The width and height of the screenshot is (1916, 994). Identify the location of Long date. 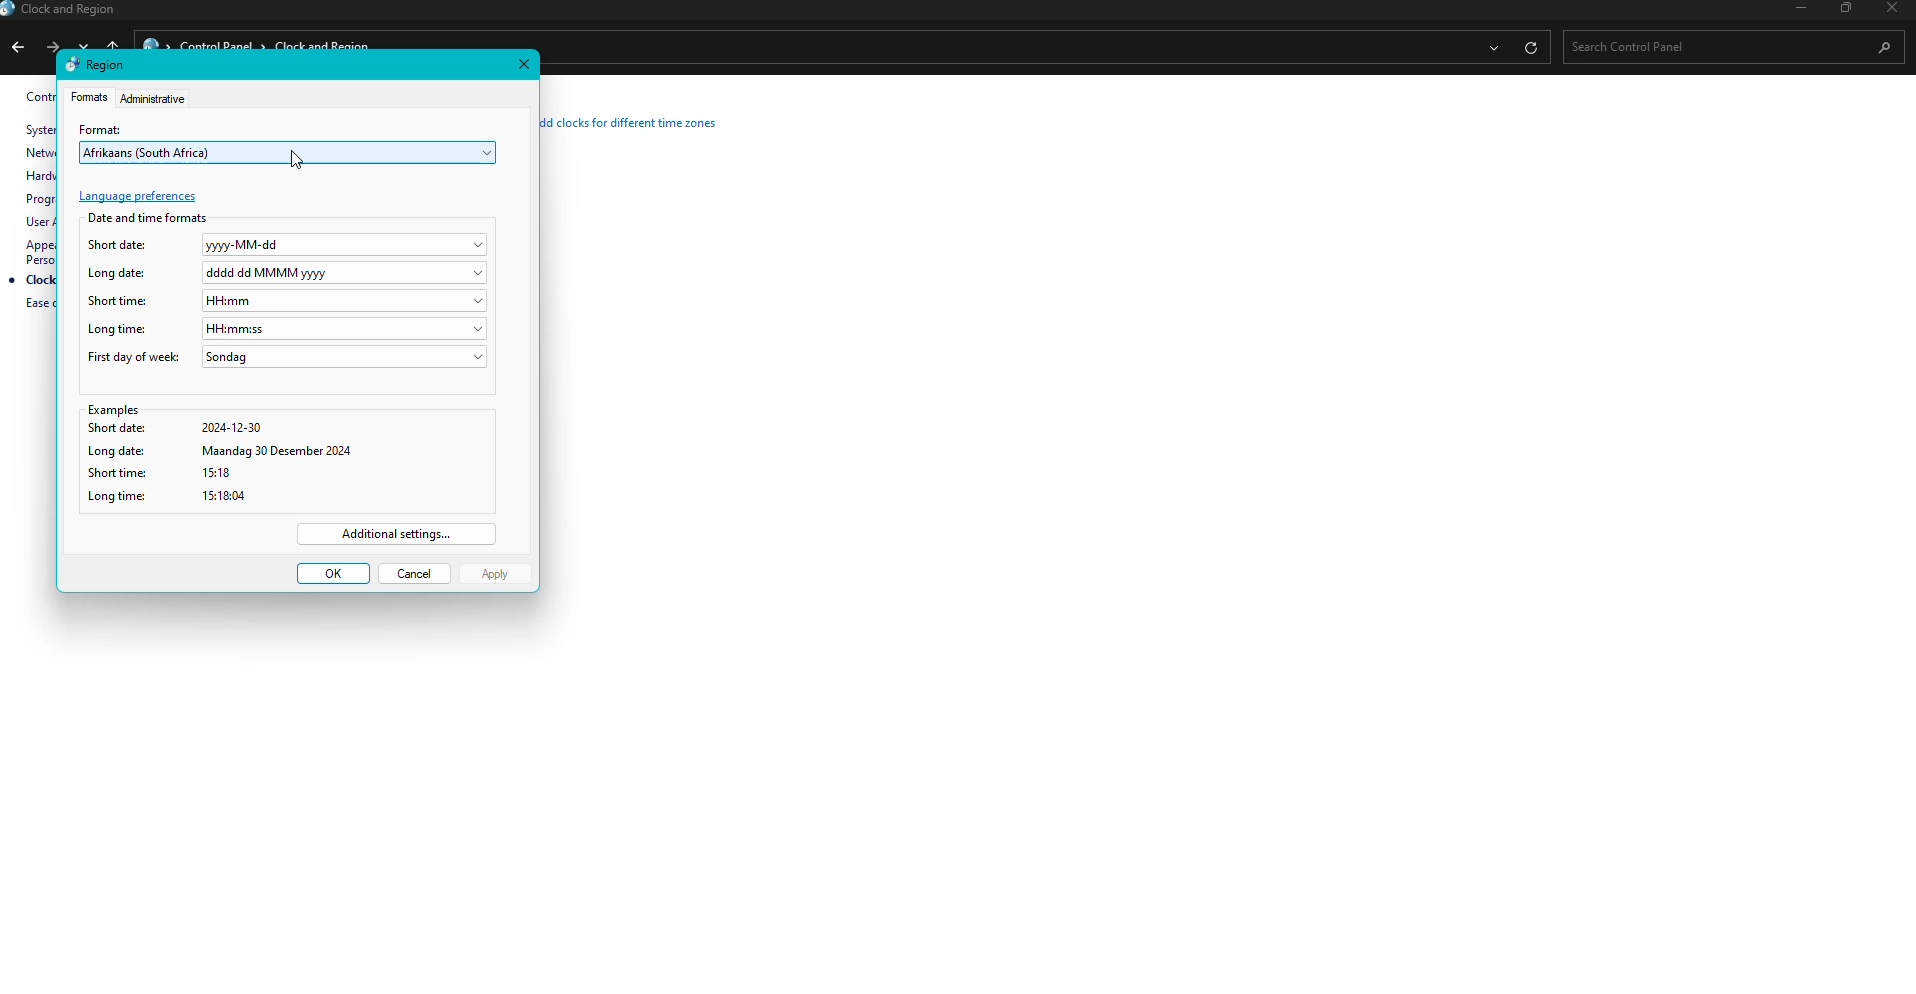
(288, 272).